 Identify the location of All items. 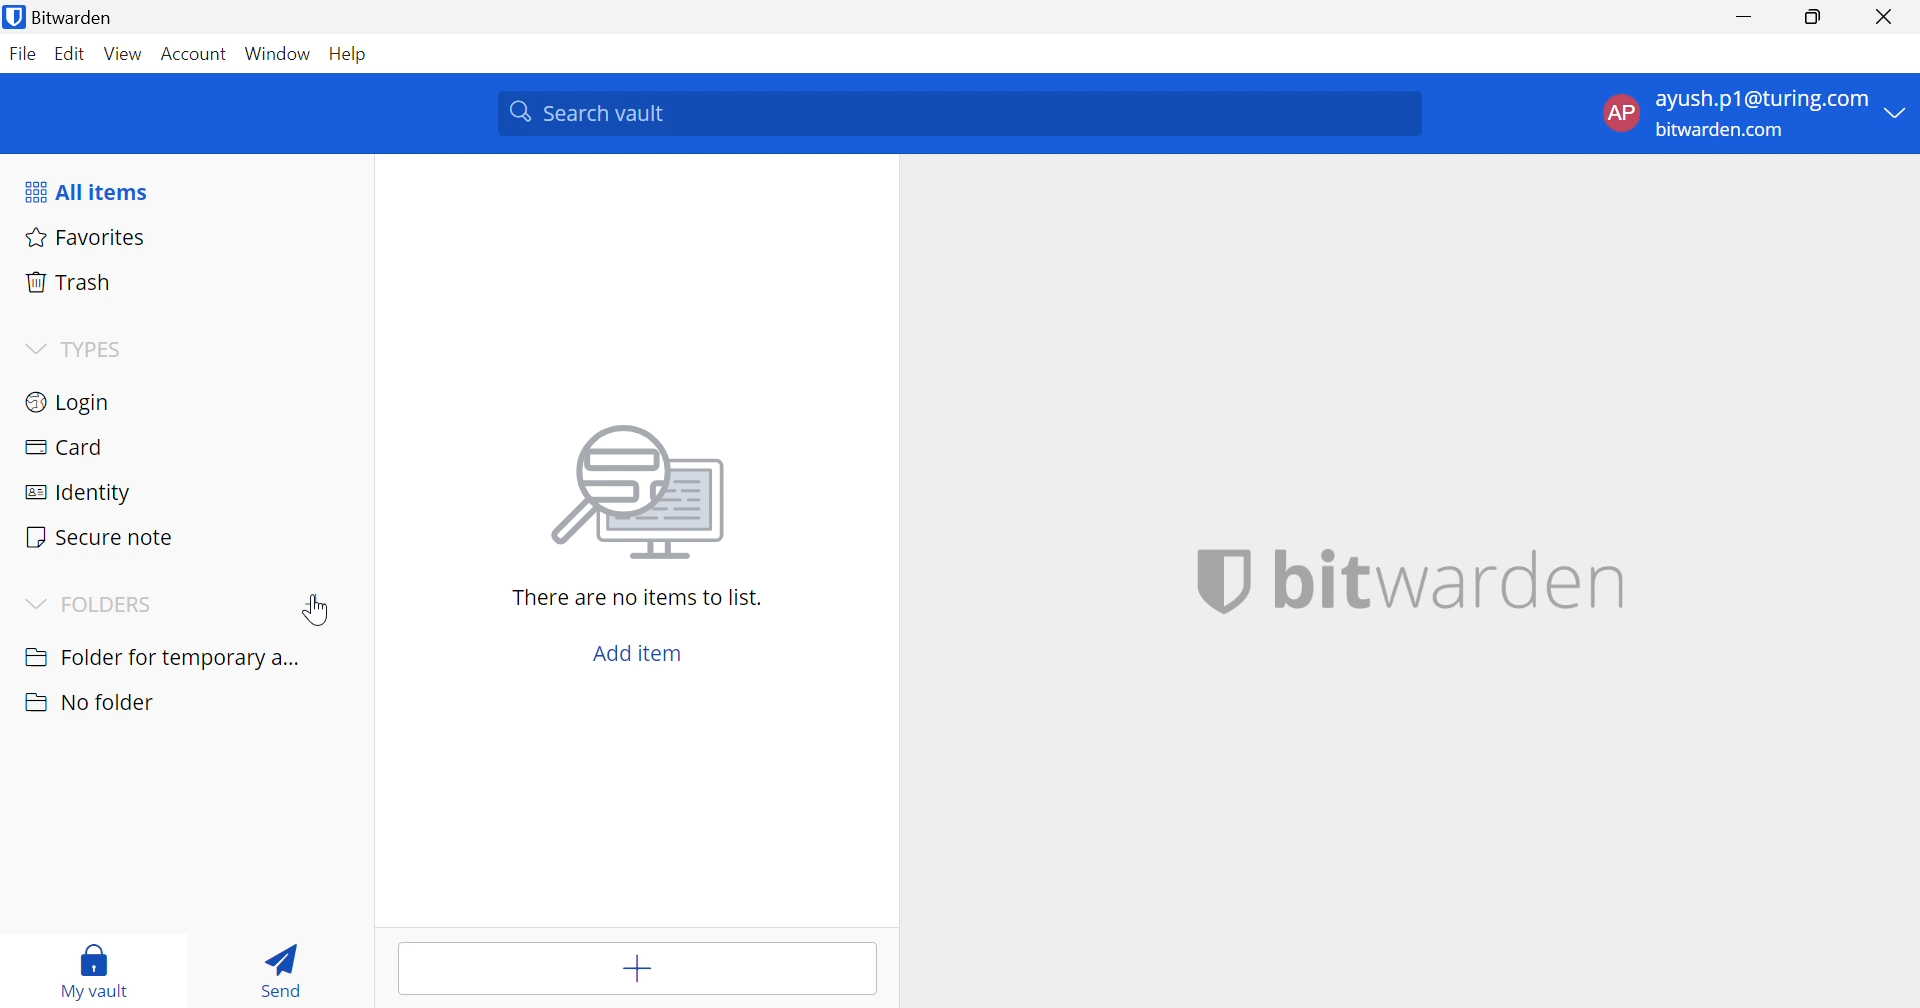
(86, 192).